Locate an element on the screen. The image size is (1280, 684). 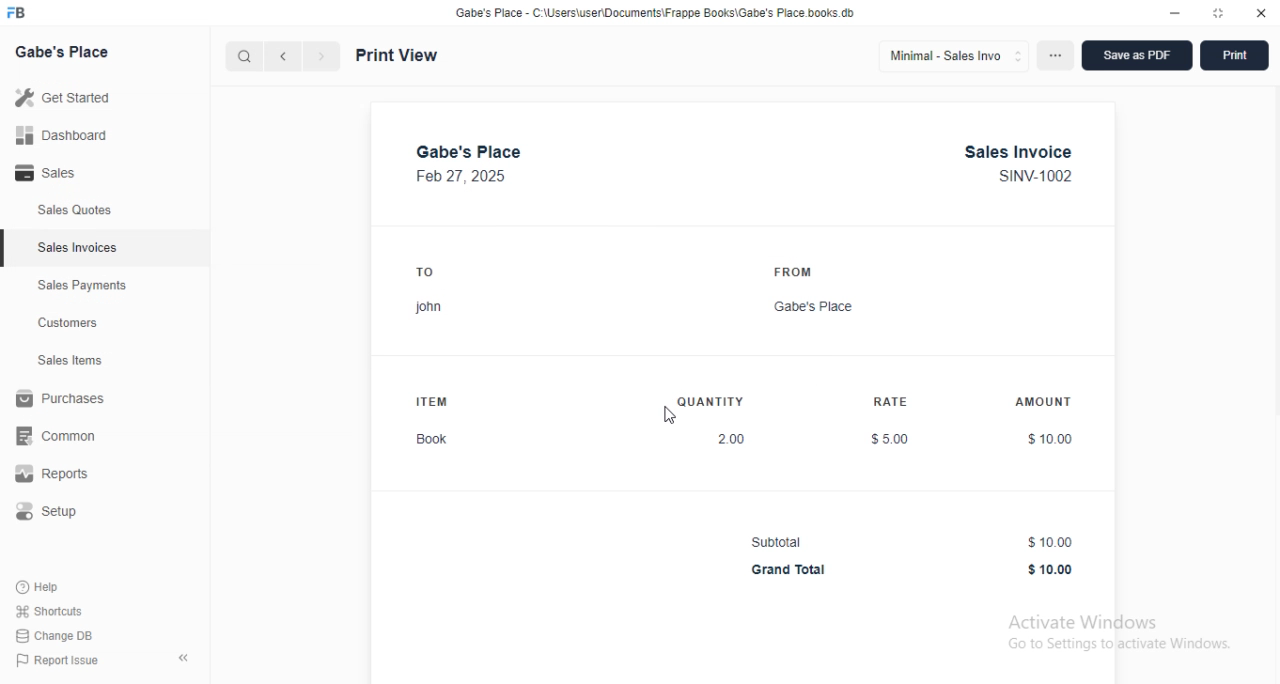
ITEM is located at coordinates (434, 401).